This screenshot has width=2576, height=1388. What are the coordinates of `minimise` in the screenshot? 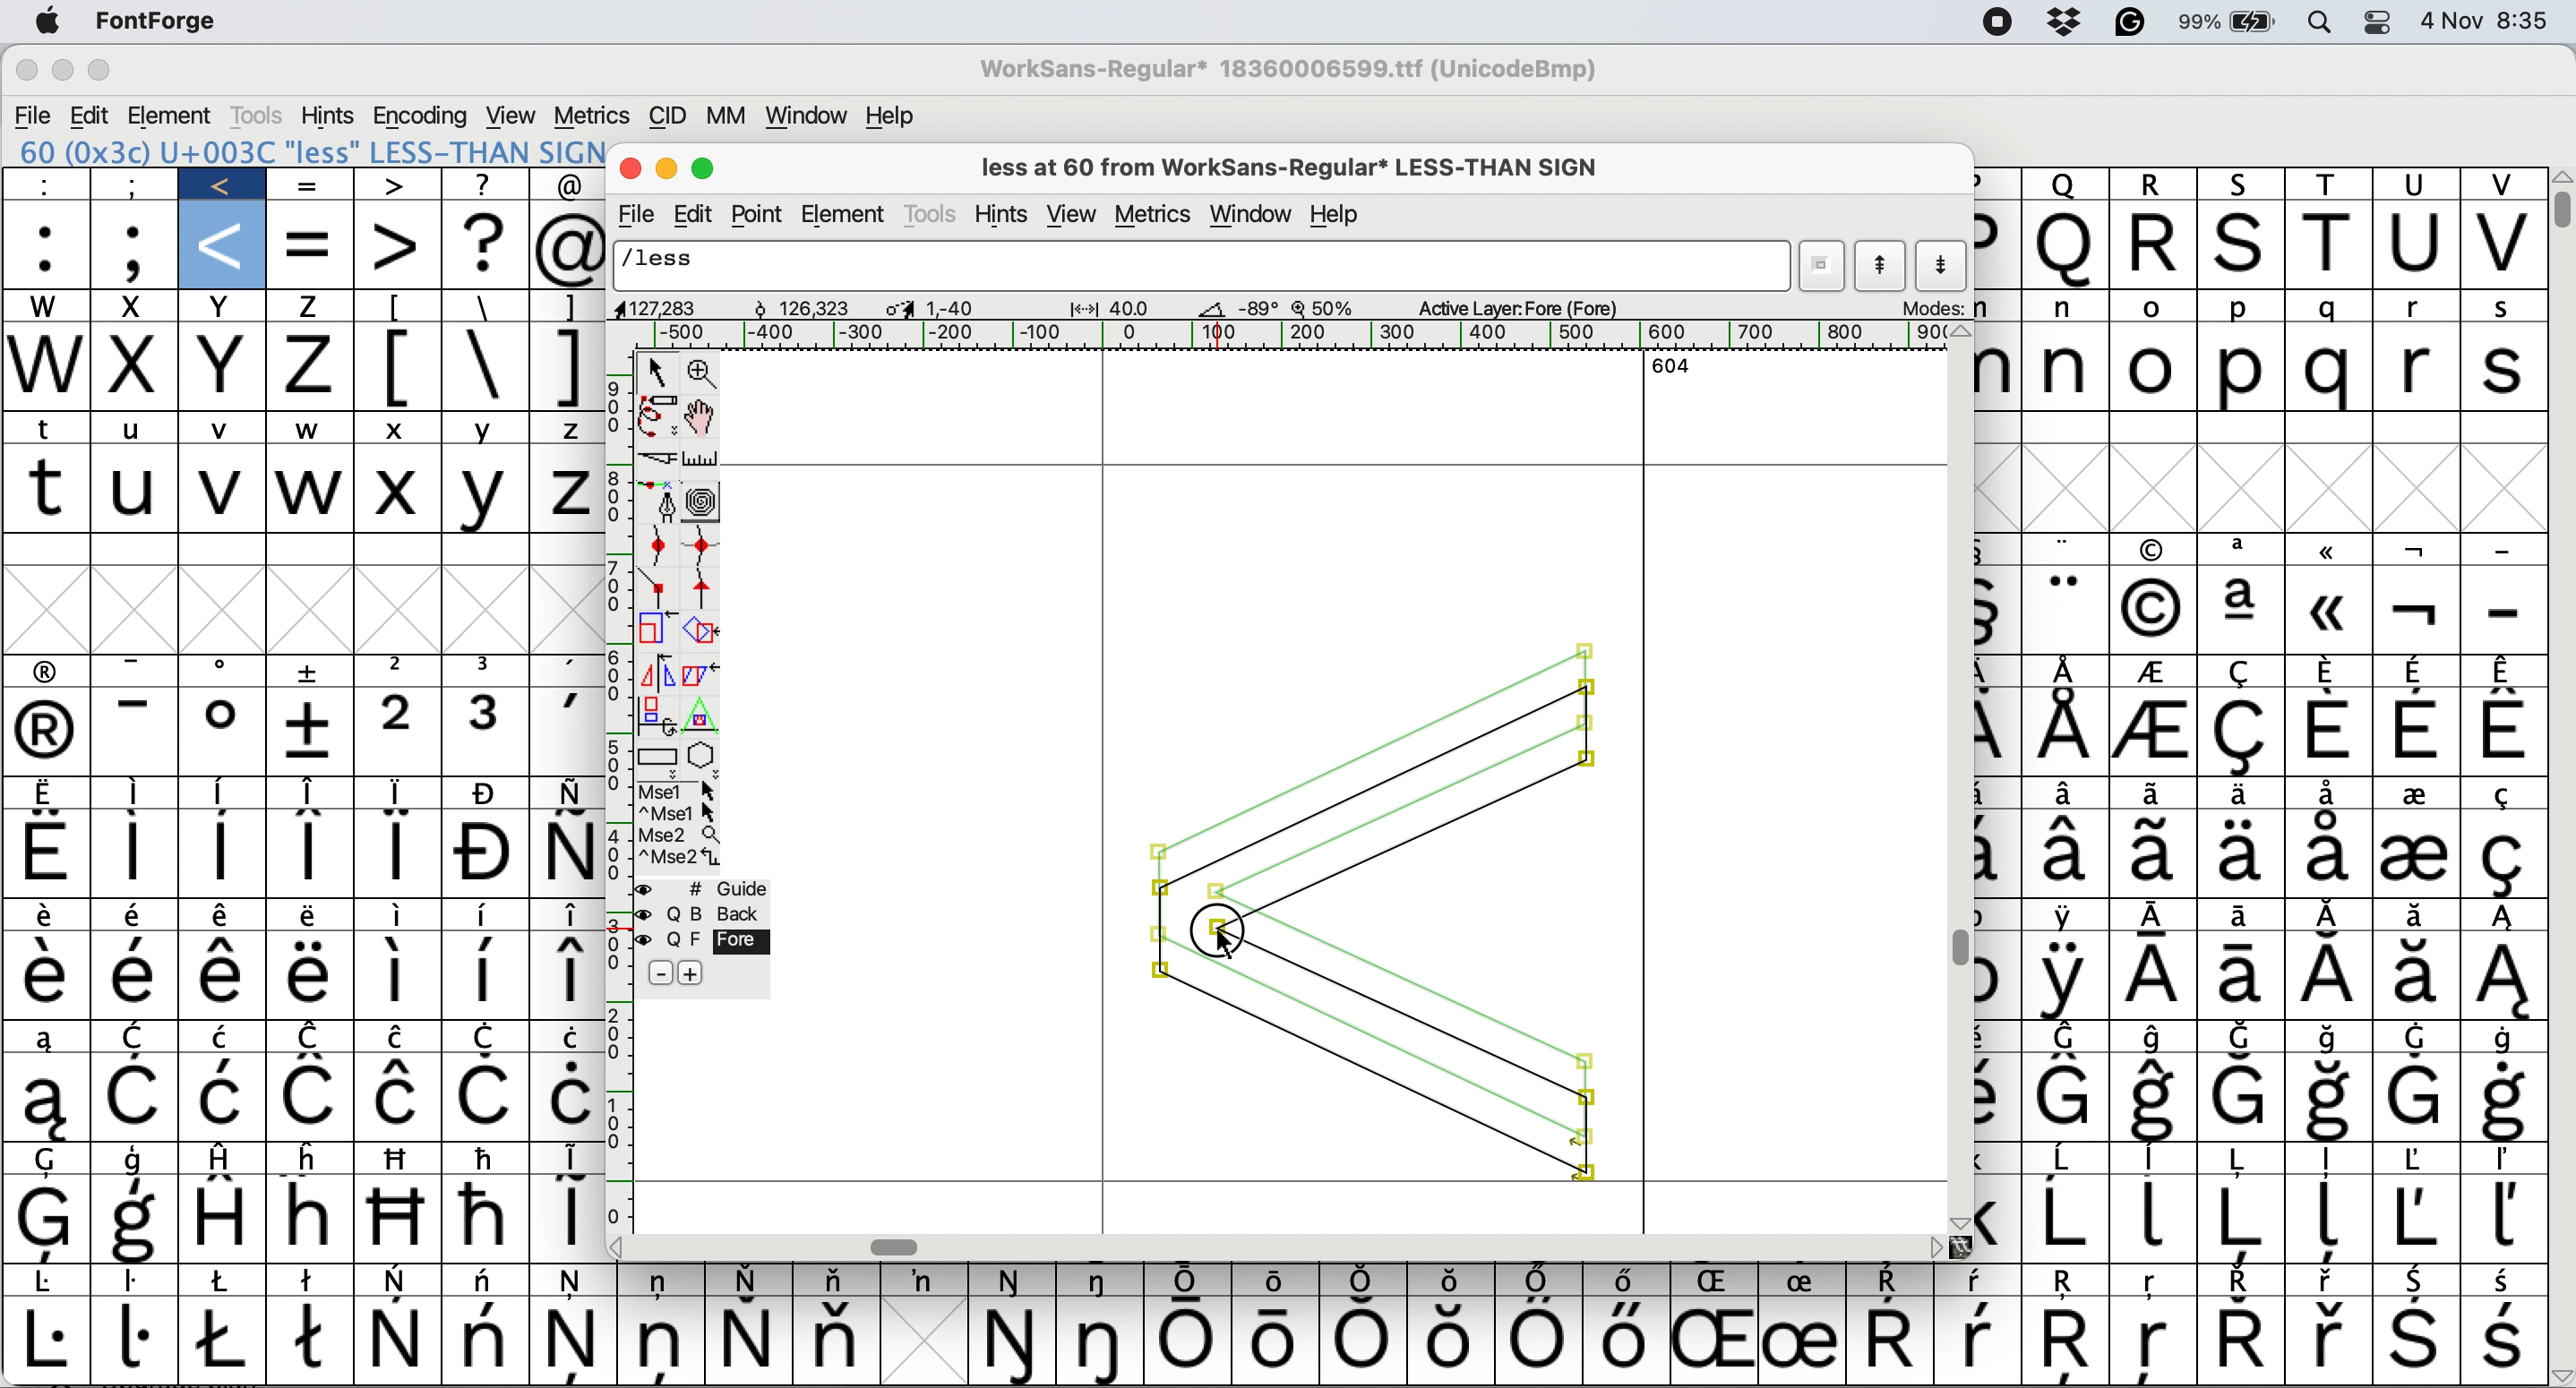 It's located at (64, 72).